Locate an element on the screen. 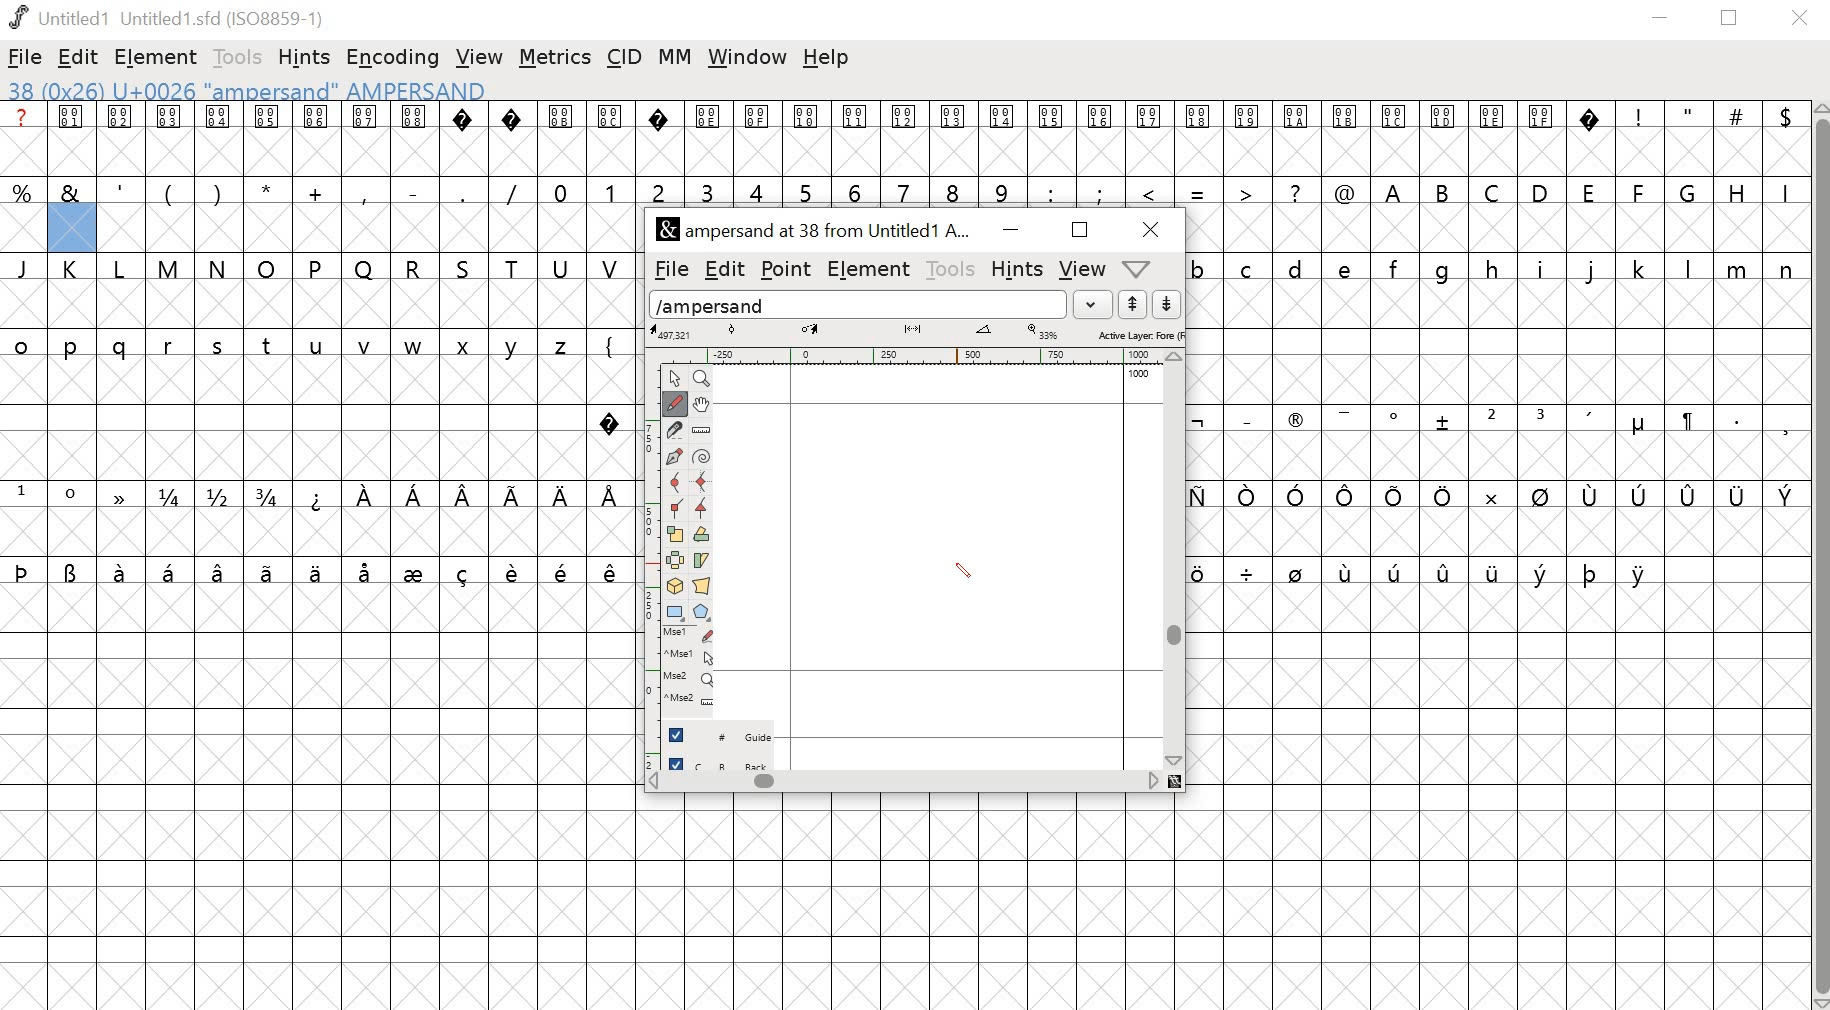 Image resolution: width=1830 pixels, height=1010 pixels. ampersand at 38 from Untitled1 A... is located at coordinates (817, 231).